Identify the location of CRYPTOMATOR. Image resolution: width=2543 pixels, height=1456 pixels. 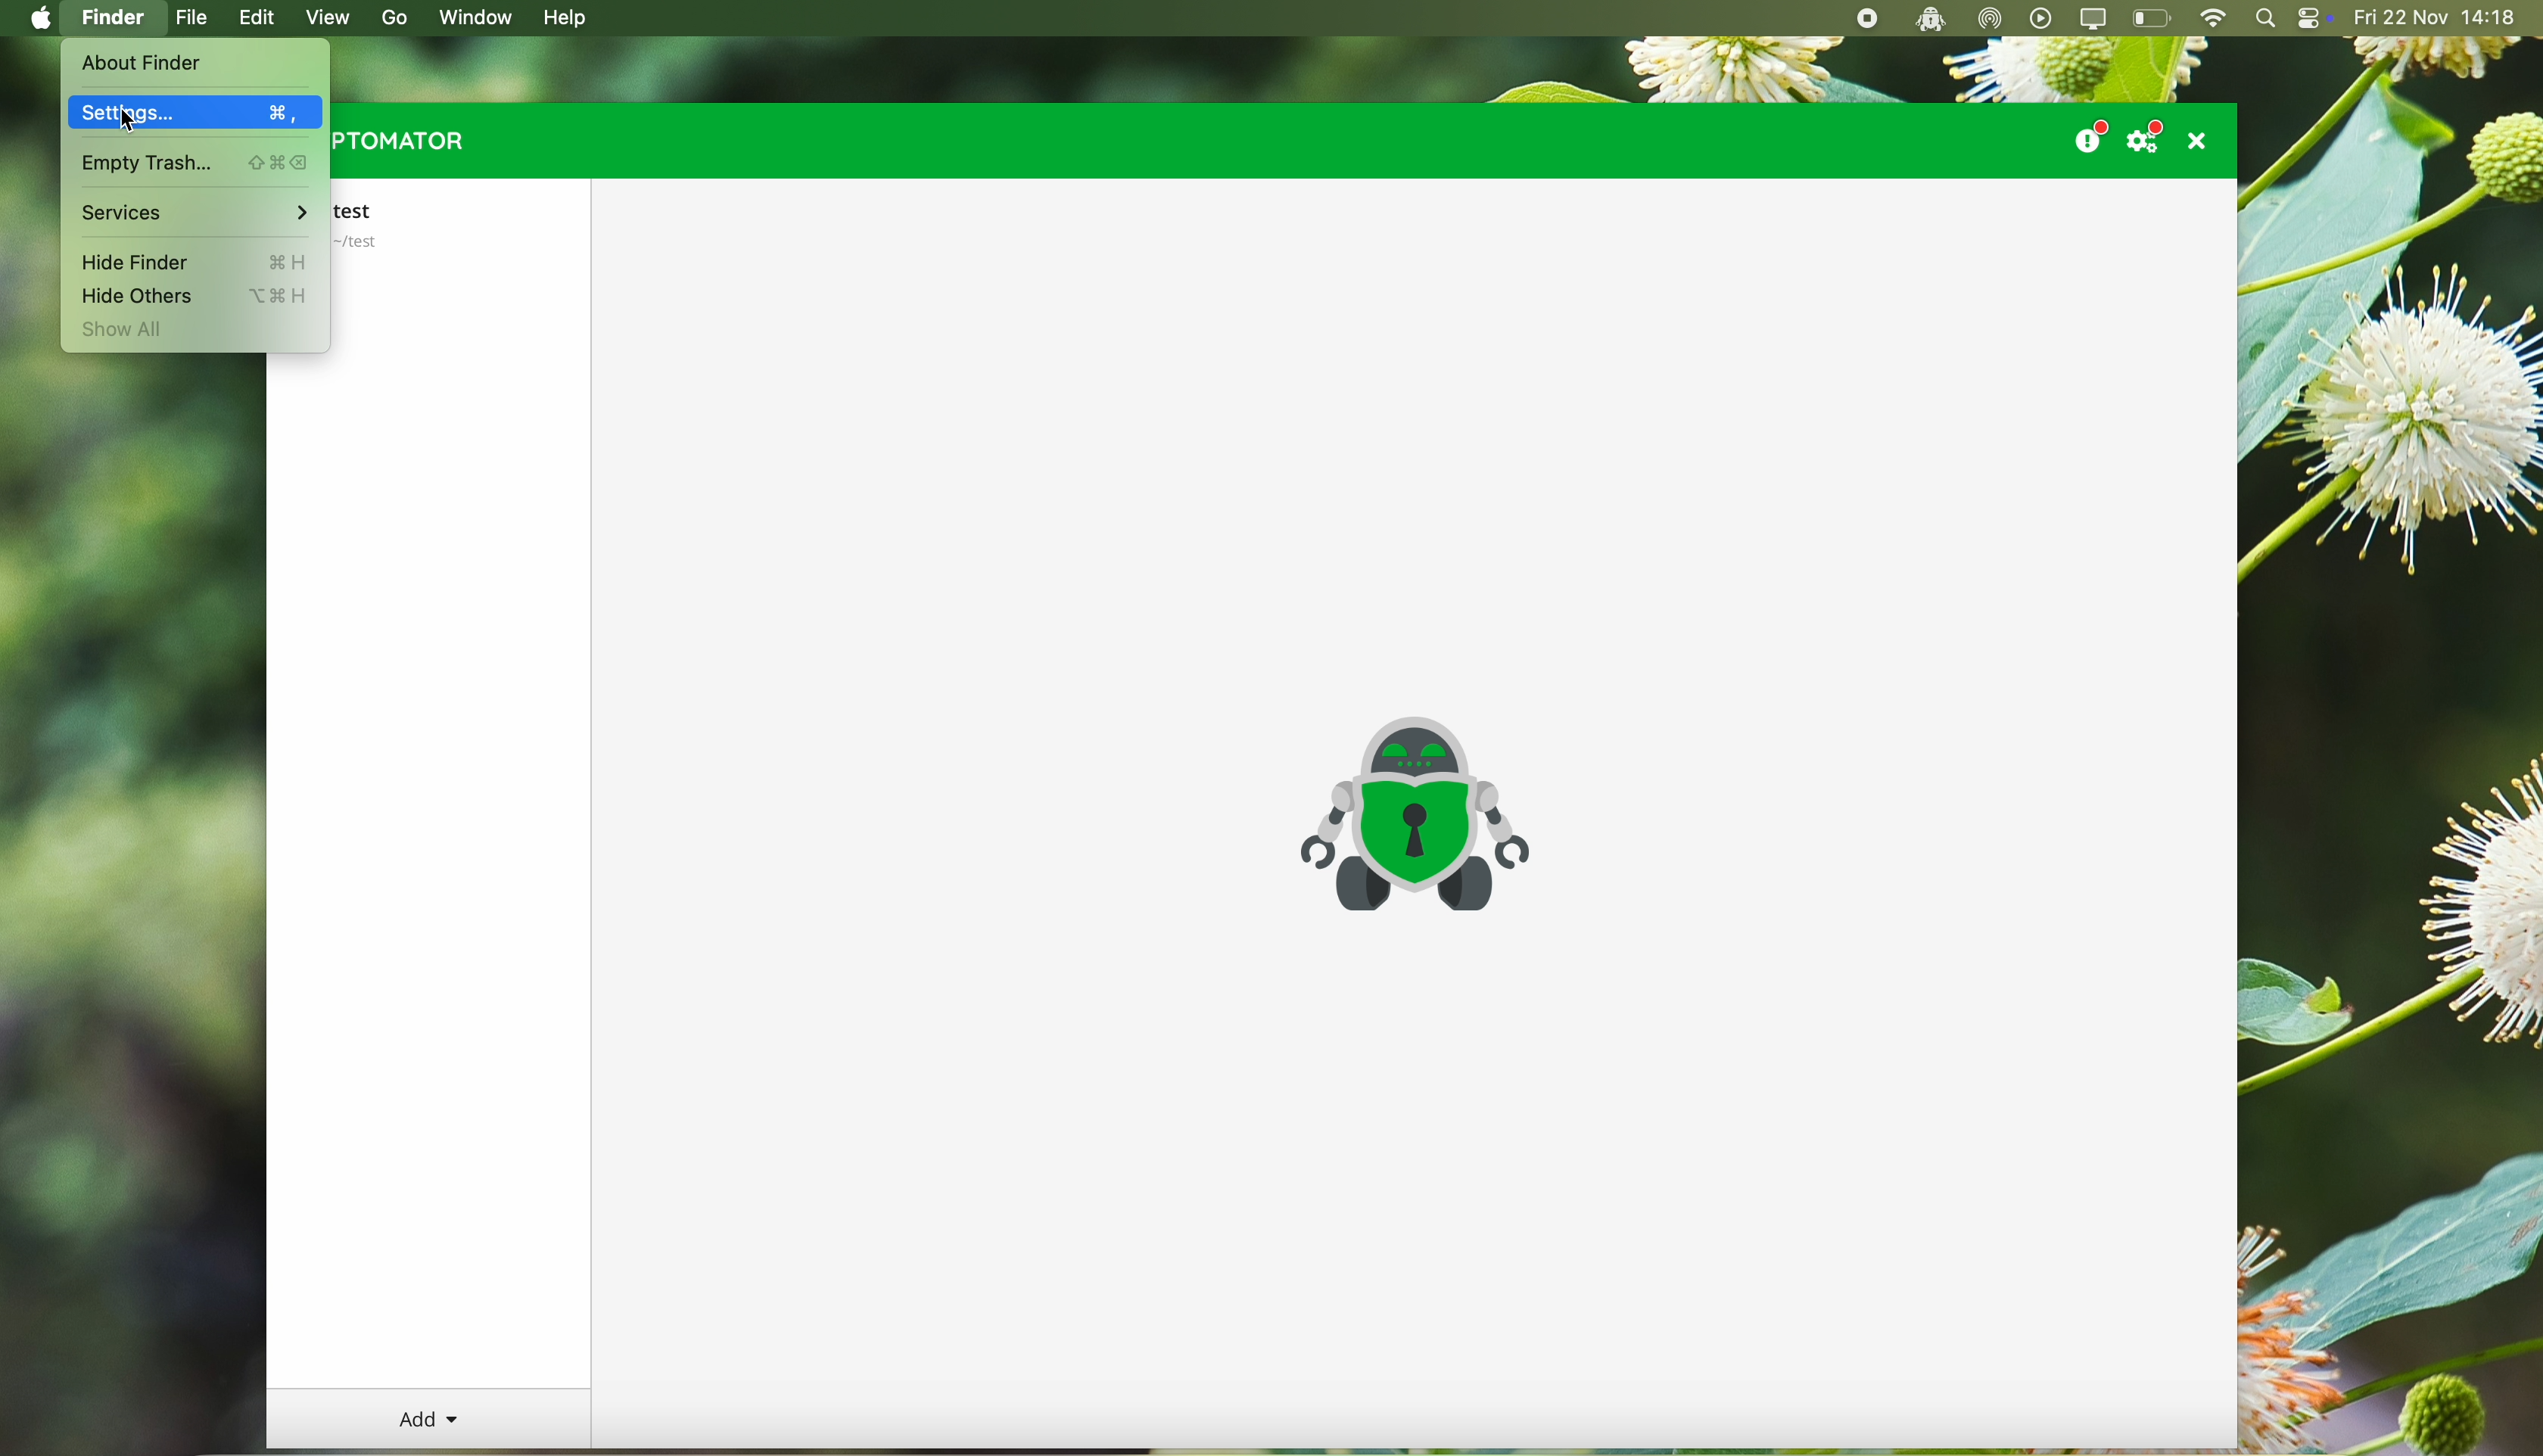
(401, 141).